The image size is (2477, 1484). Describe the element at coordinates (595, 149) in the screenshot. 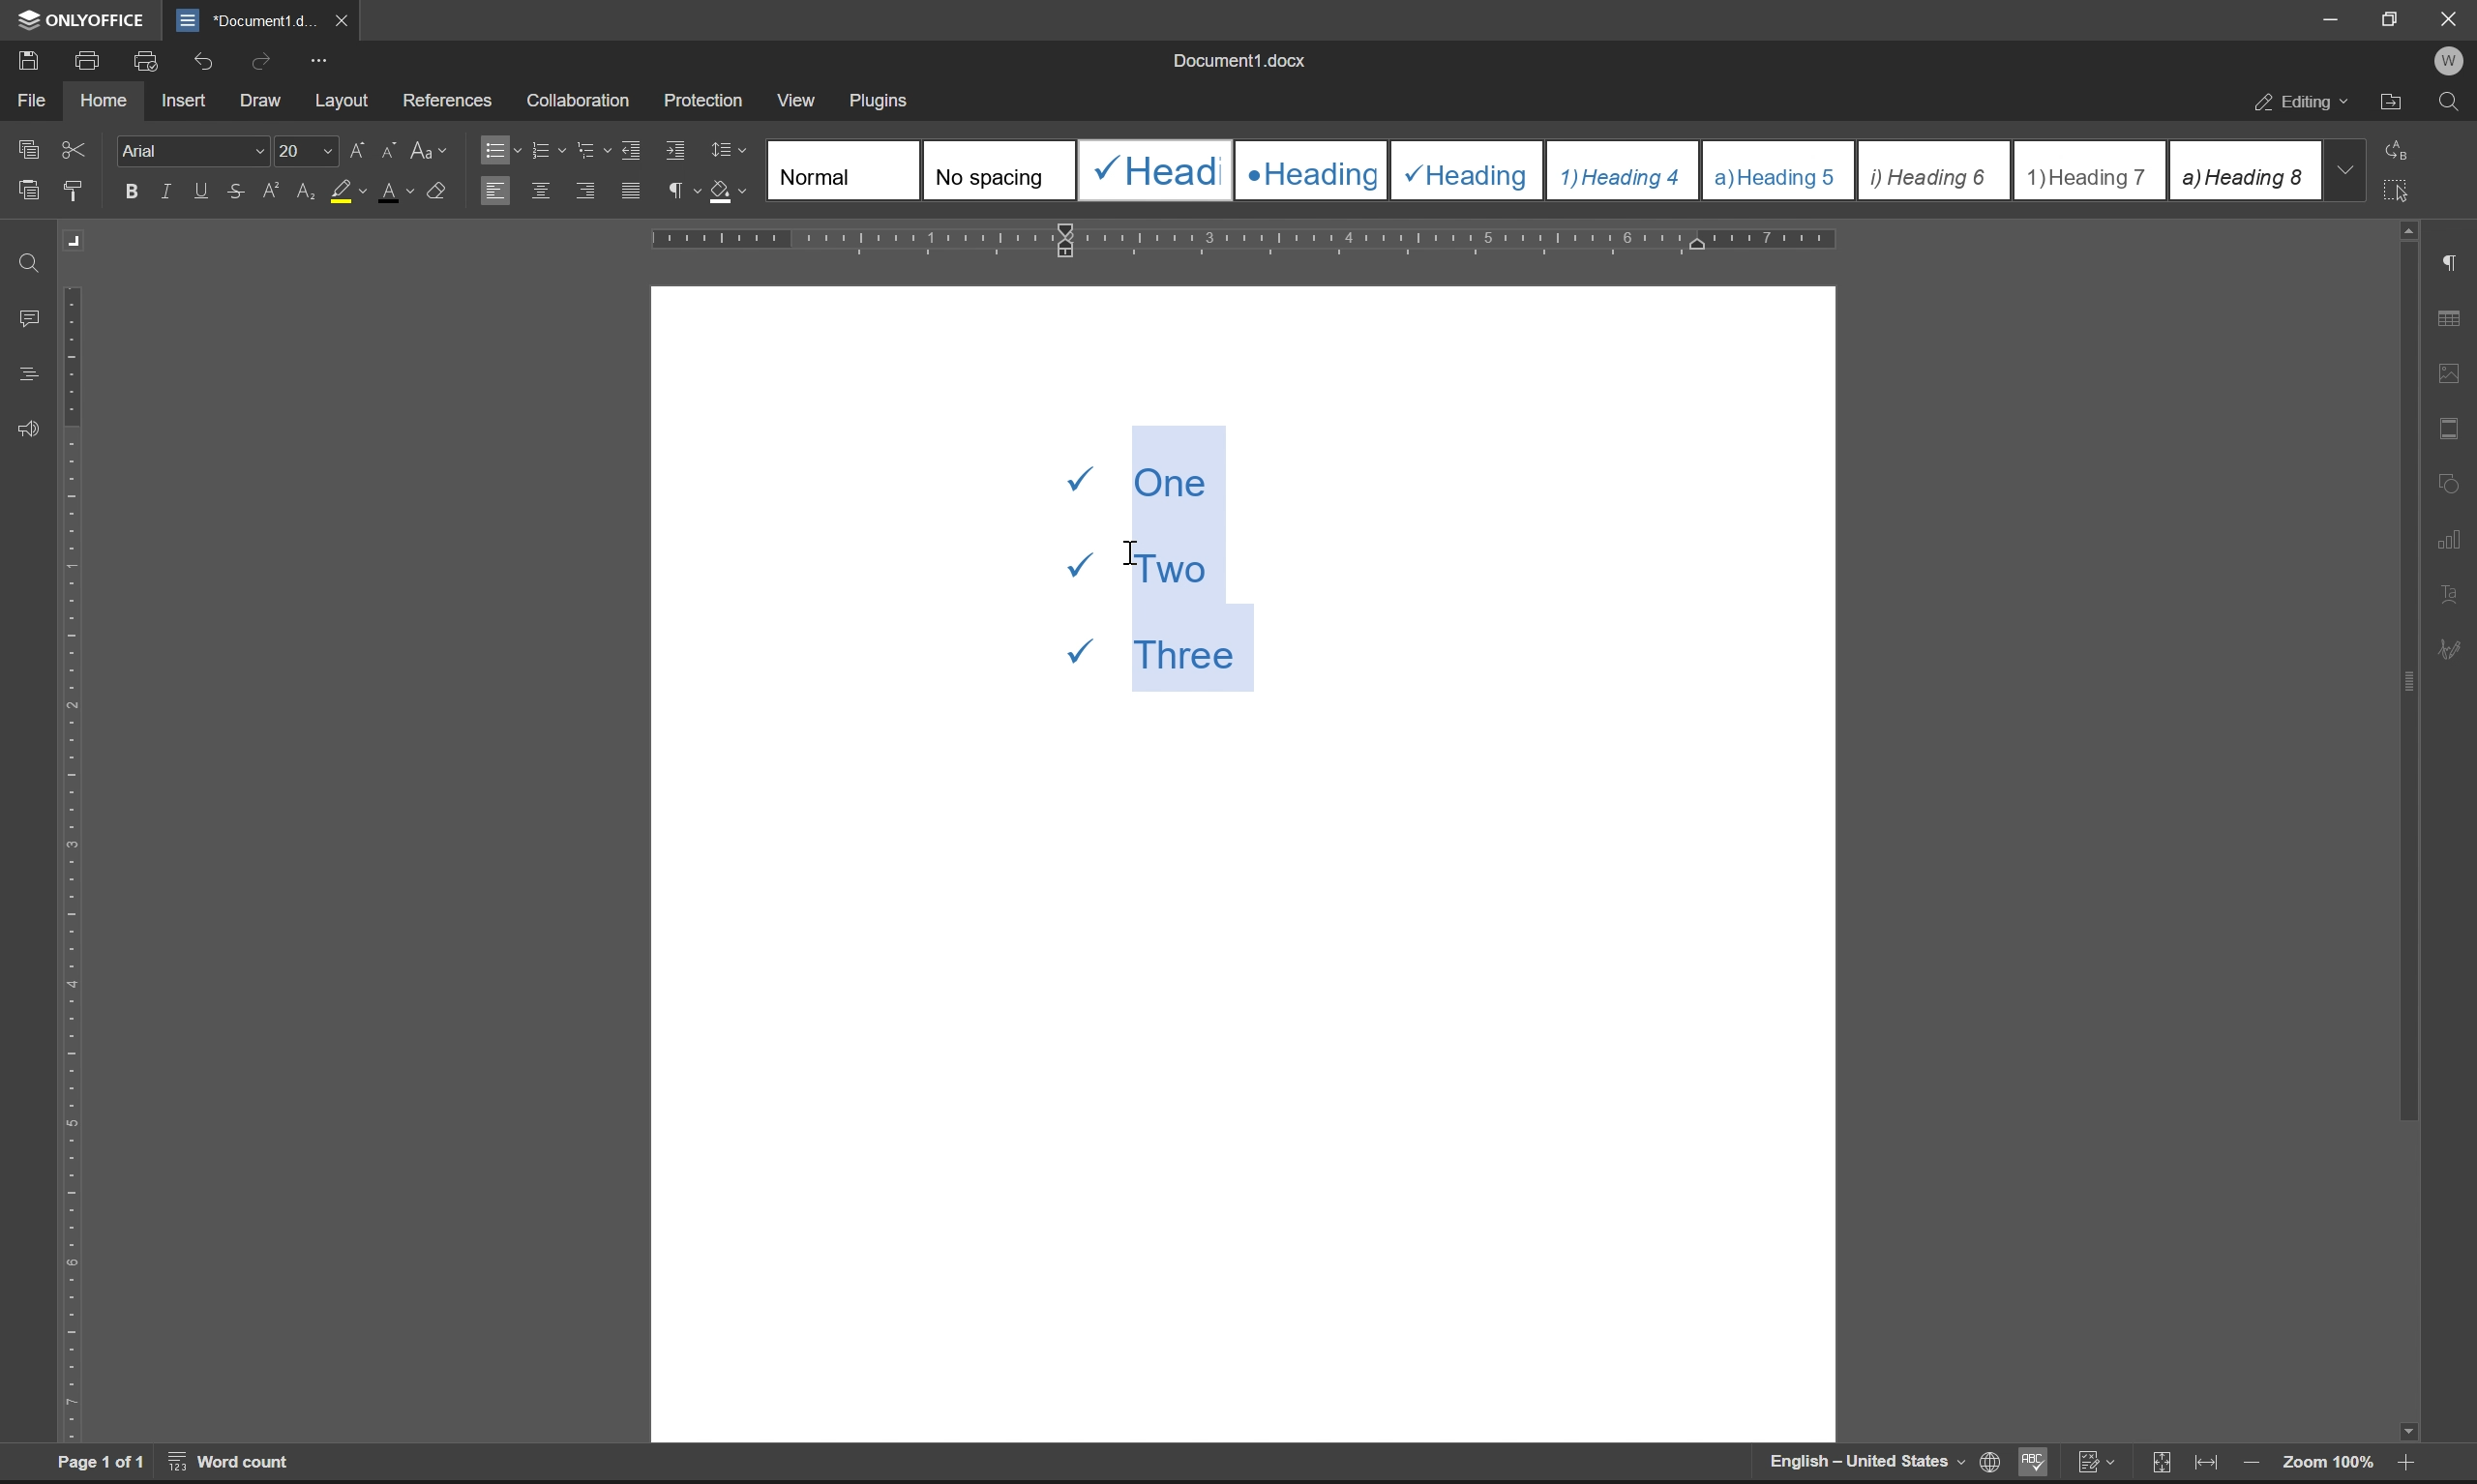

I see `multilevel list` at that location.